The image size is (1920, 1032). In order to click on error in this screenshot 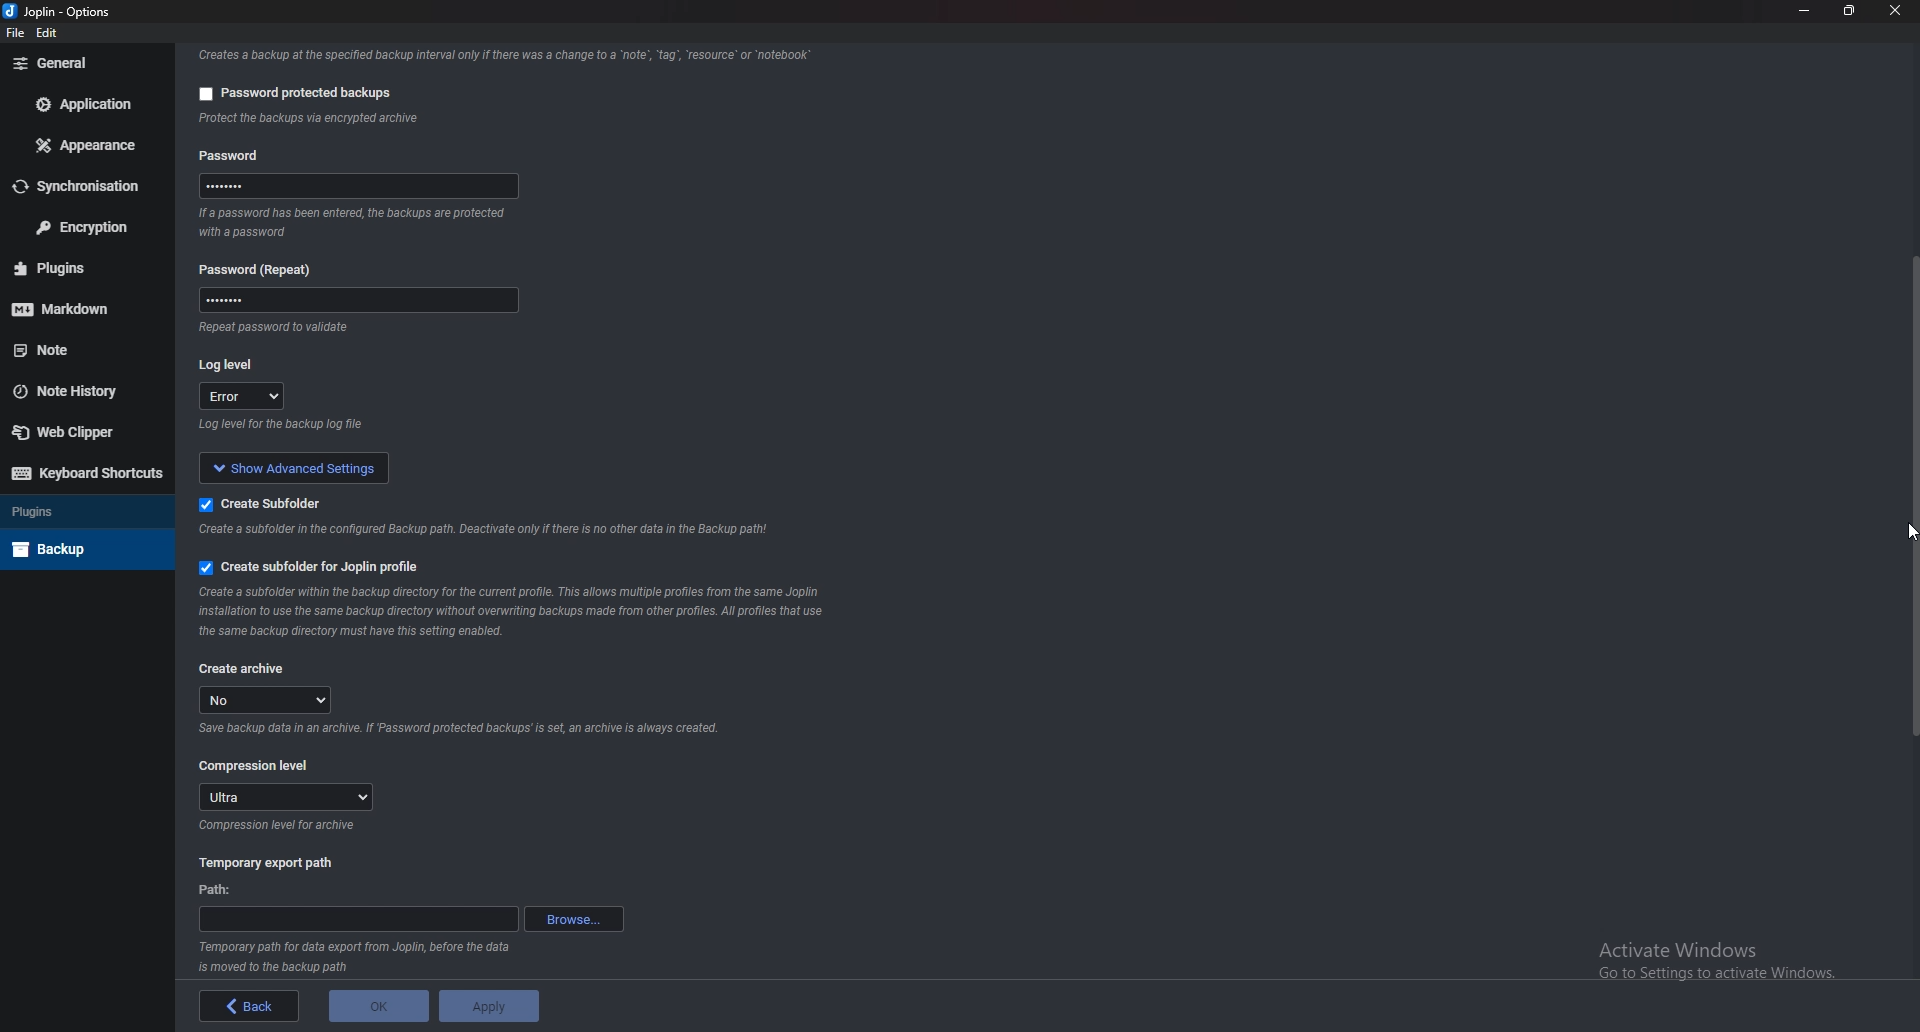, I will do `click(244, 398)`.